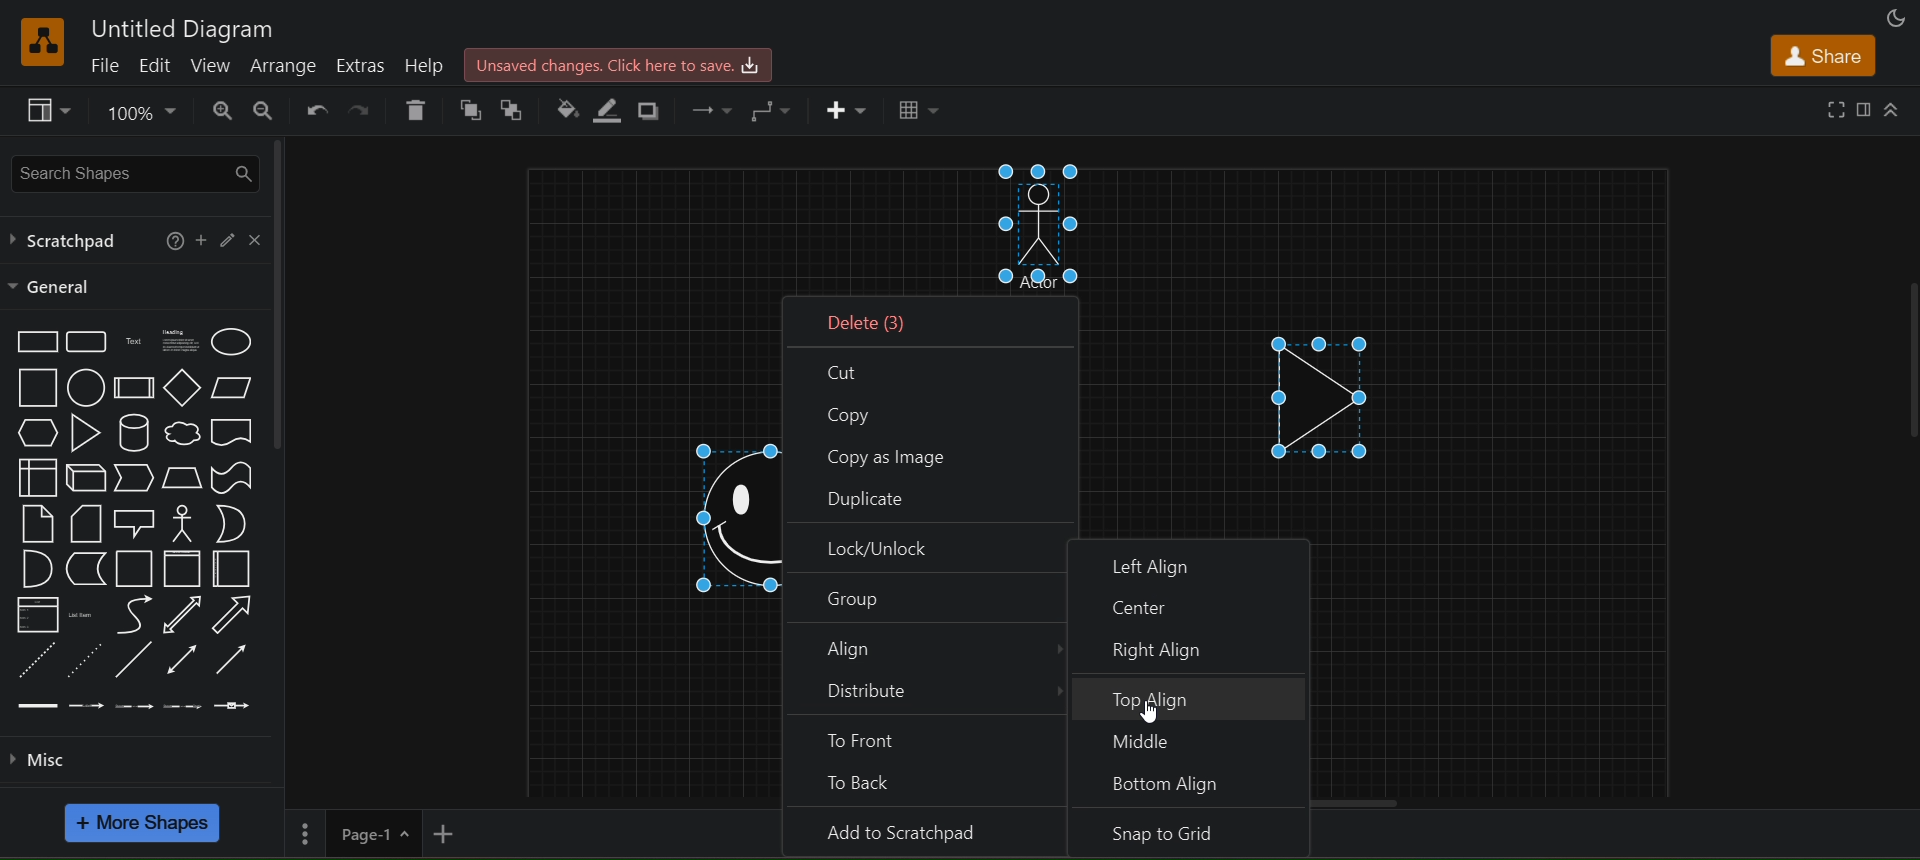 Image resolution: width=1920 pixels, height=860 pixels. What do you see at coordinates (926, 455) in the screenshot?
I see `copy as image` at bounding box center [926, 455].